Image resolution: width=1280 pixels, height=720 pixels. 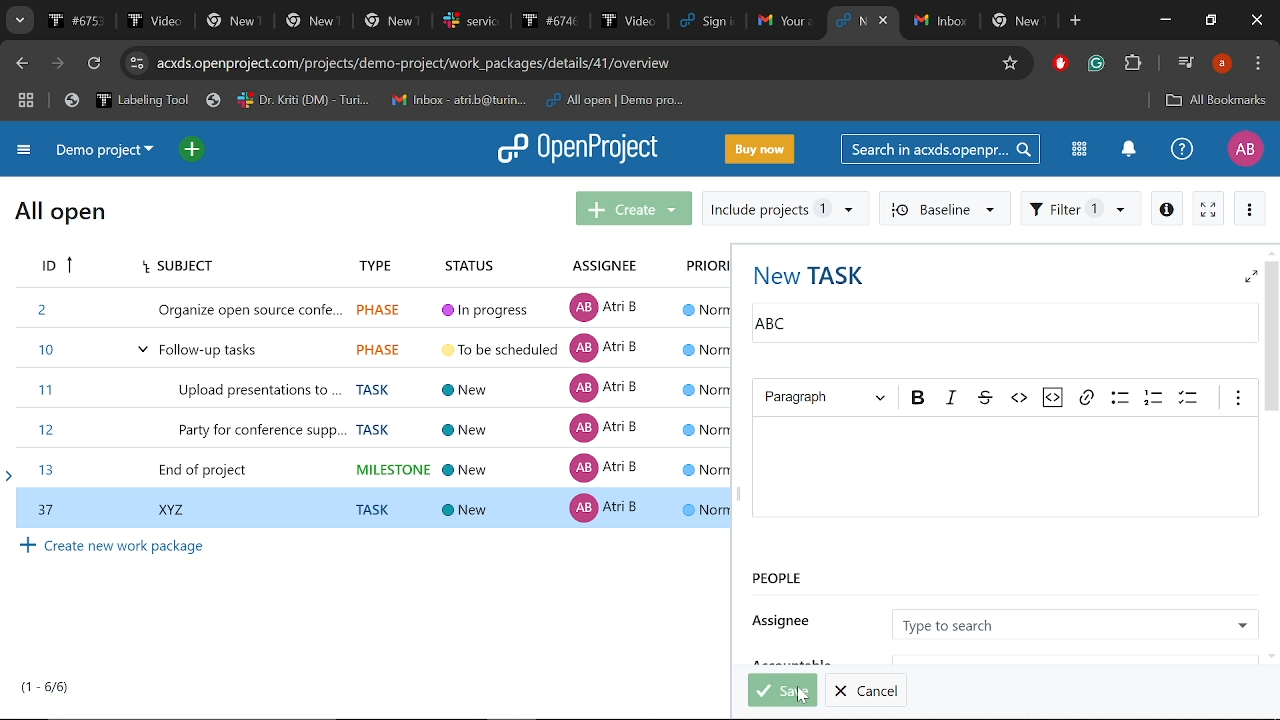 I want to click on strikethrough, so click(x=983, y=397).